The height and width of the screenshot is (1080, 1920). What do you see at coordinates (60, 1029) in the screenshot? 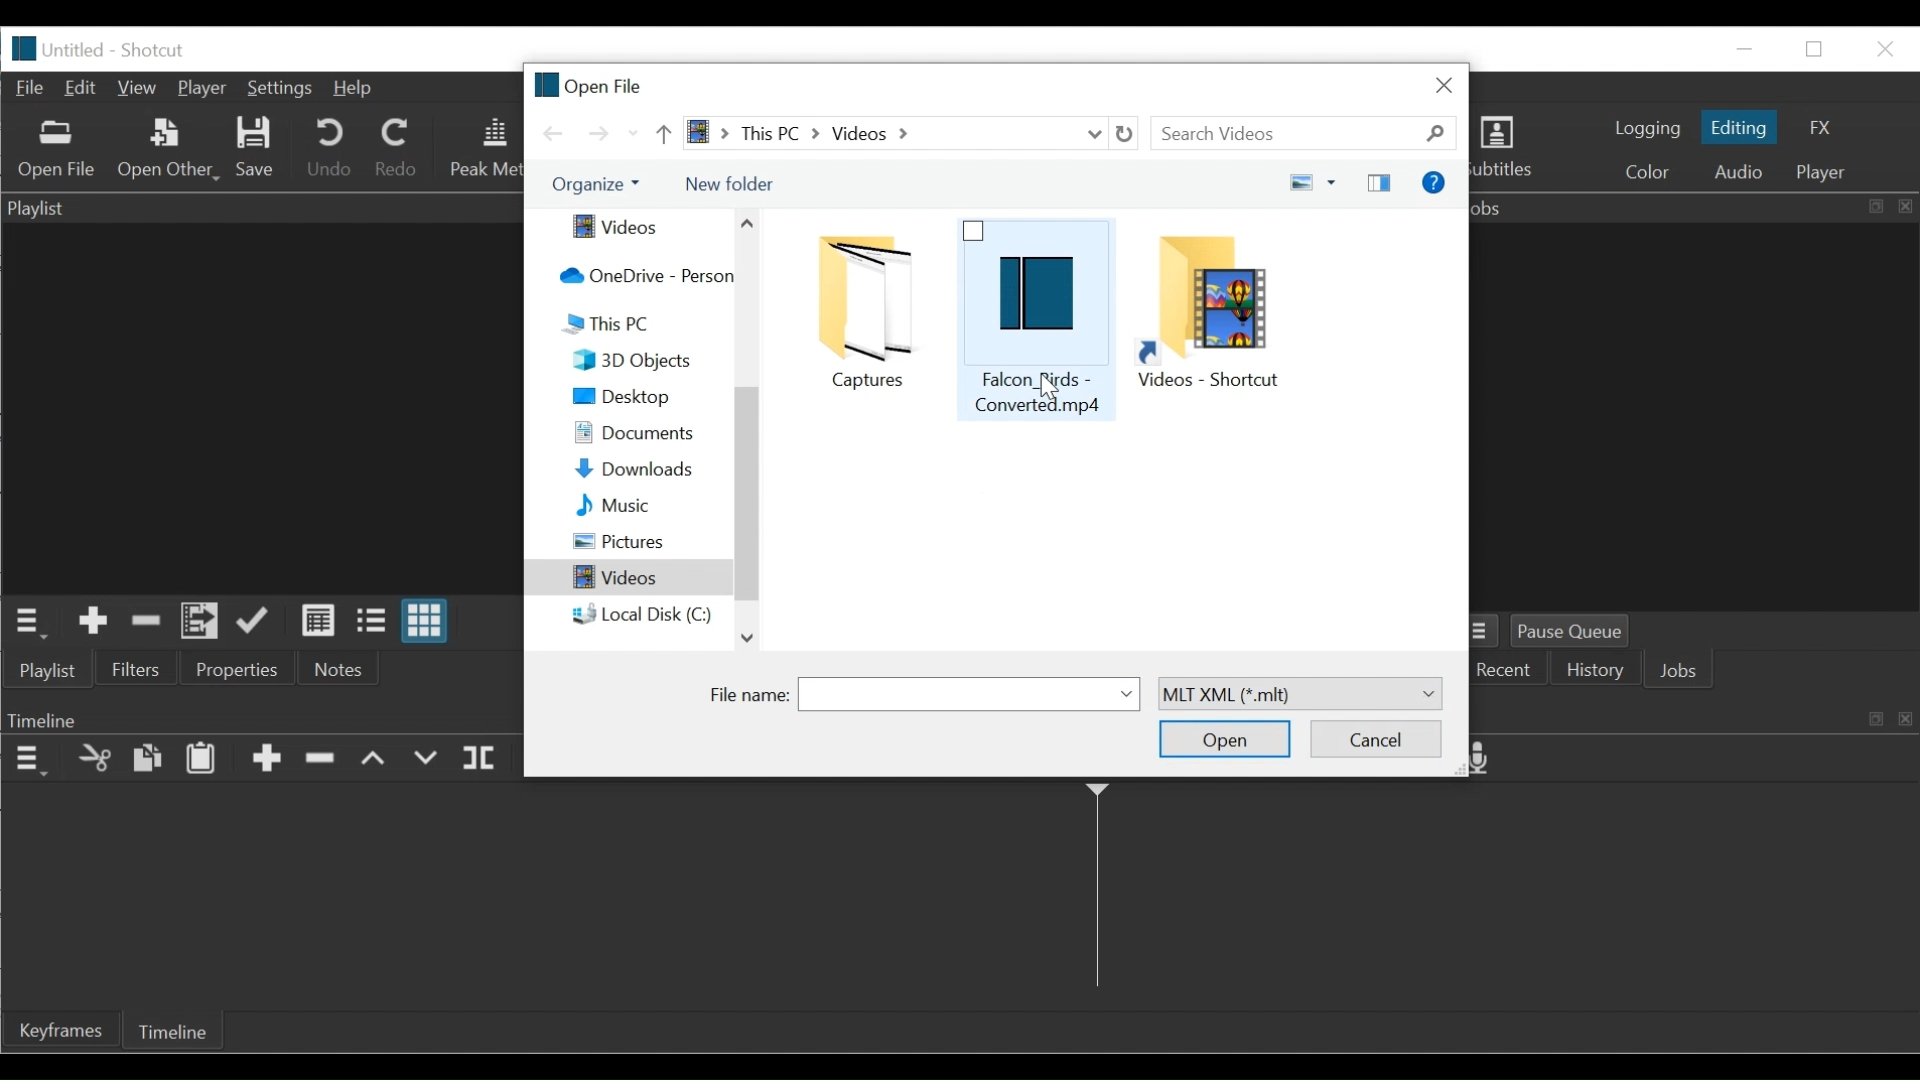
I see `Keyframe ` at bounding box center [60, 1029].